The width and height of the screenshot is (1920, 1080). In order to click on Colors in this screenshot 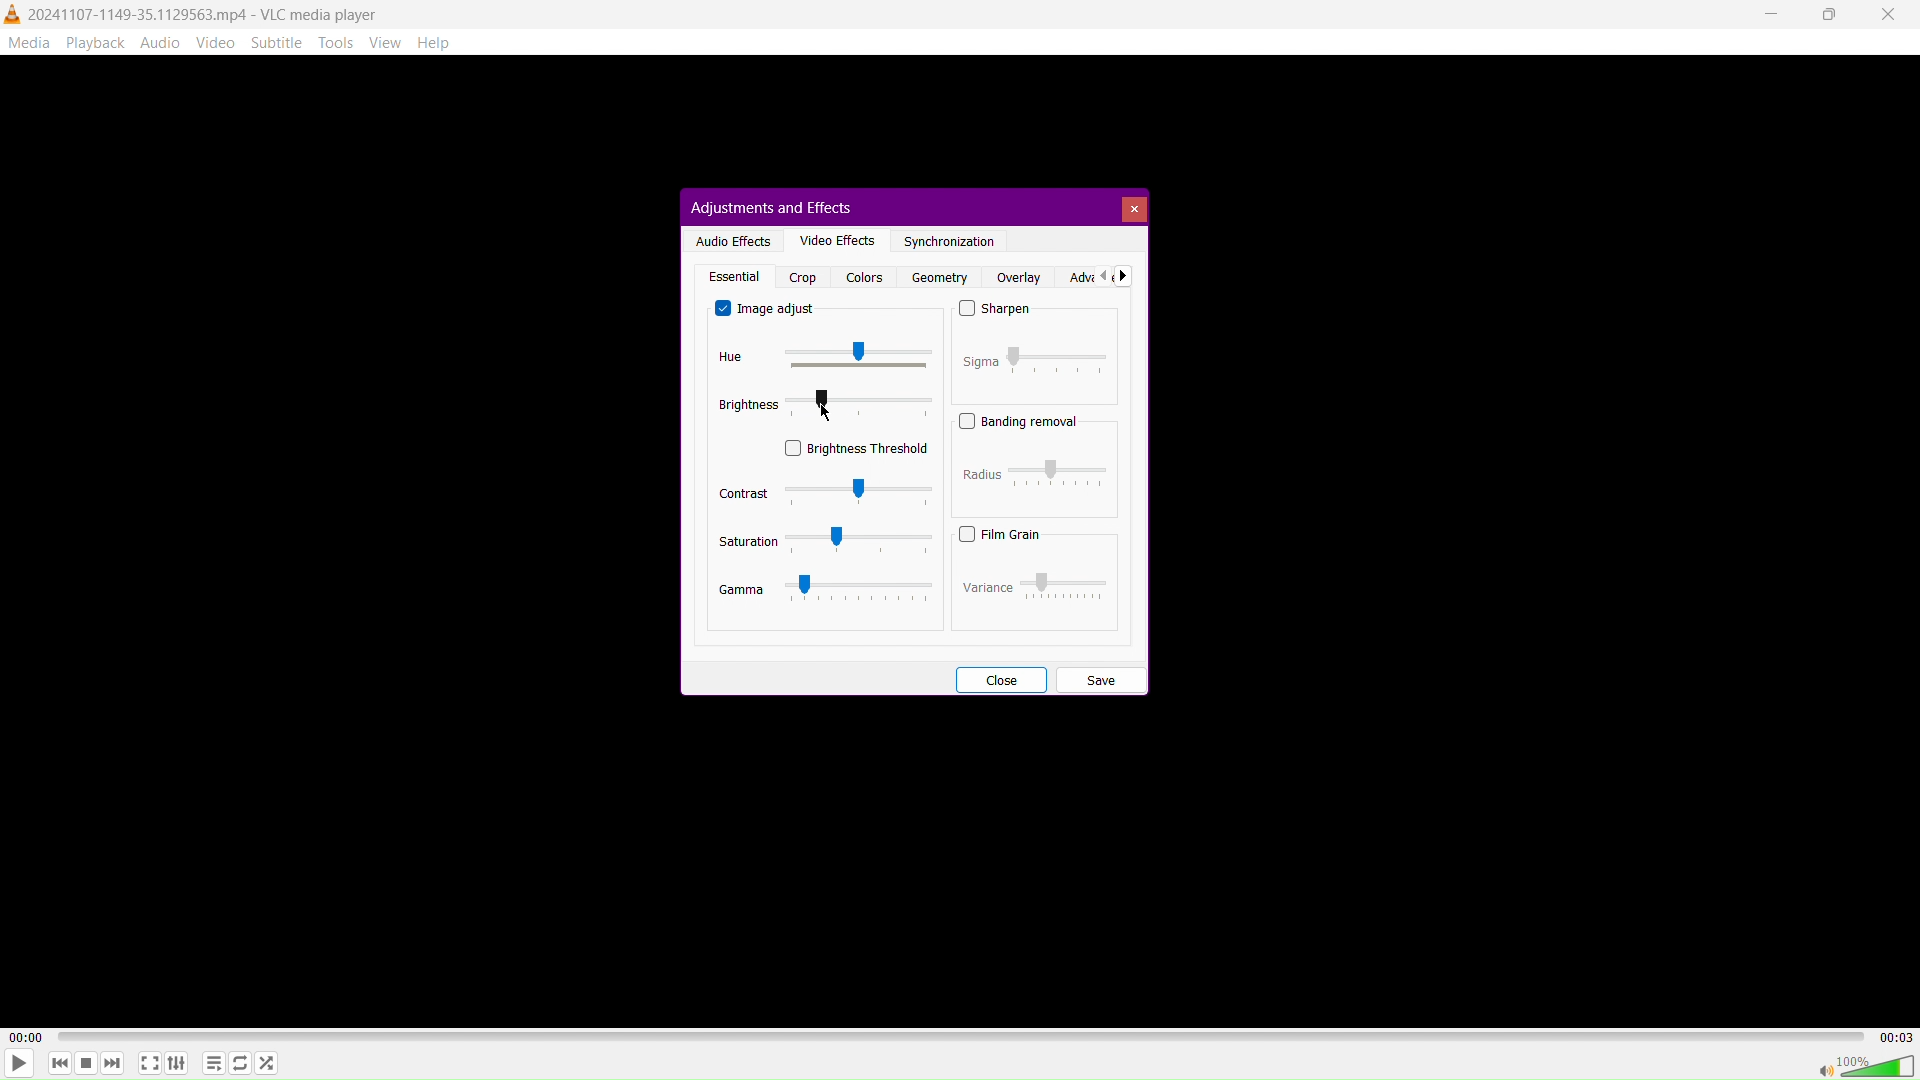, I will do `click(863, 277)`.